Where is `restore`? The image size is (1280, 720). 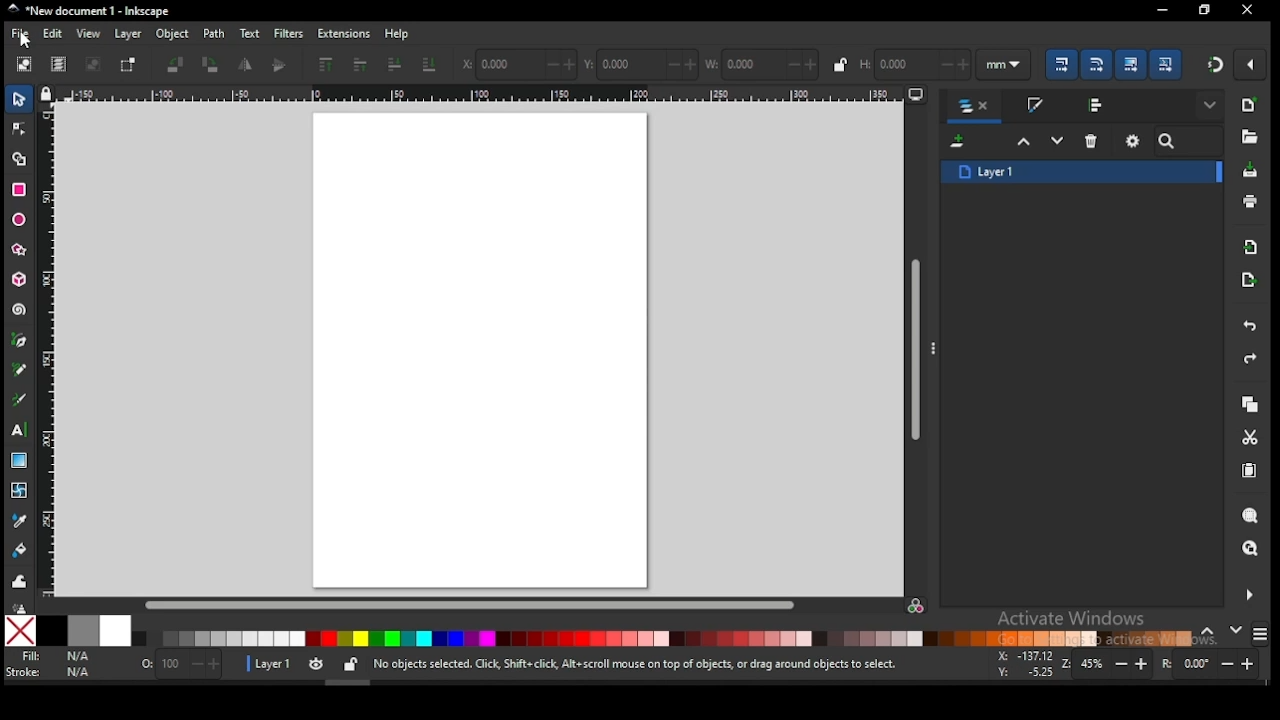
restore is located at coordinates (1248, 10).